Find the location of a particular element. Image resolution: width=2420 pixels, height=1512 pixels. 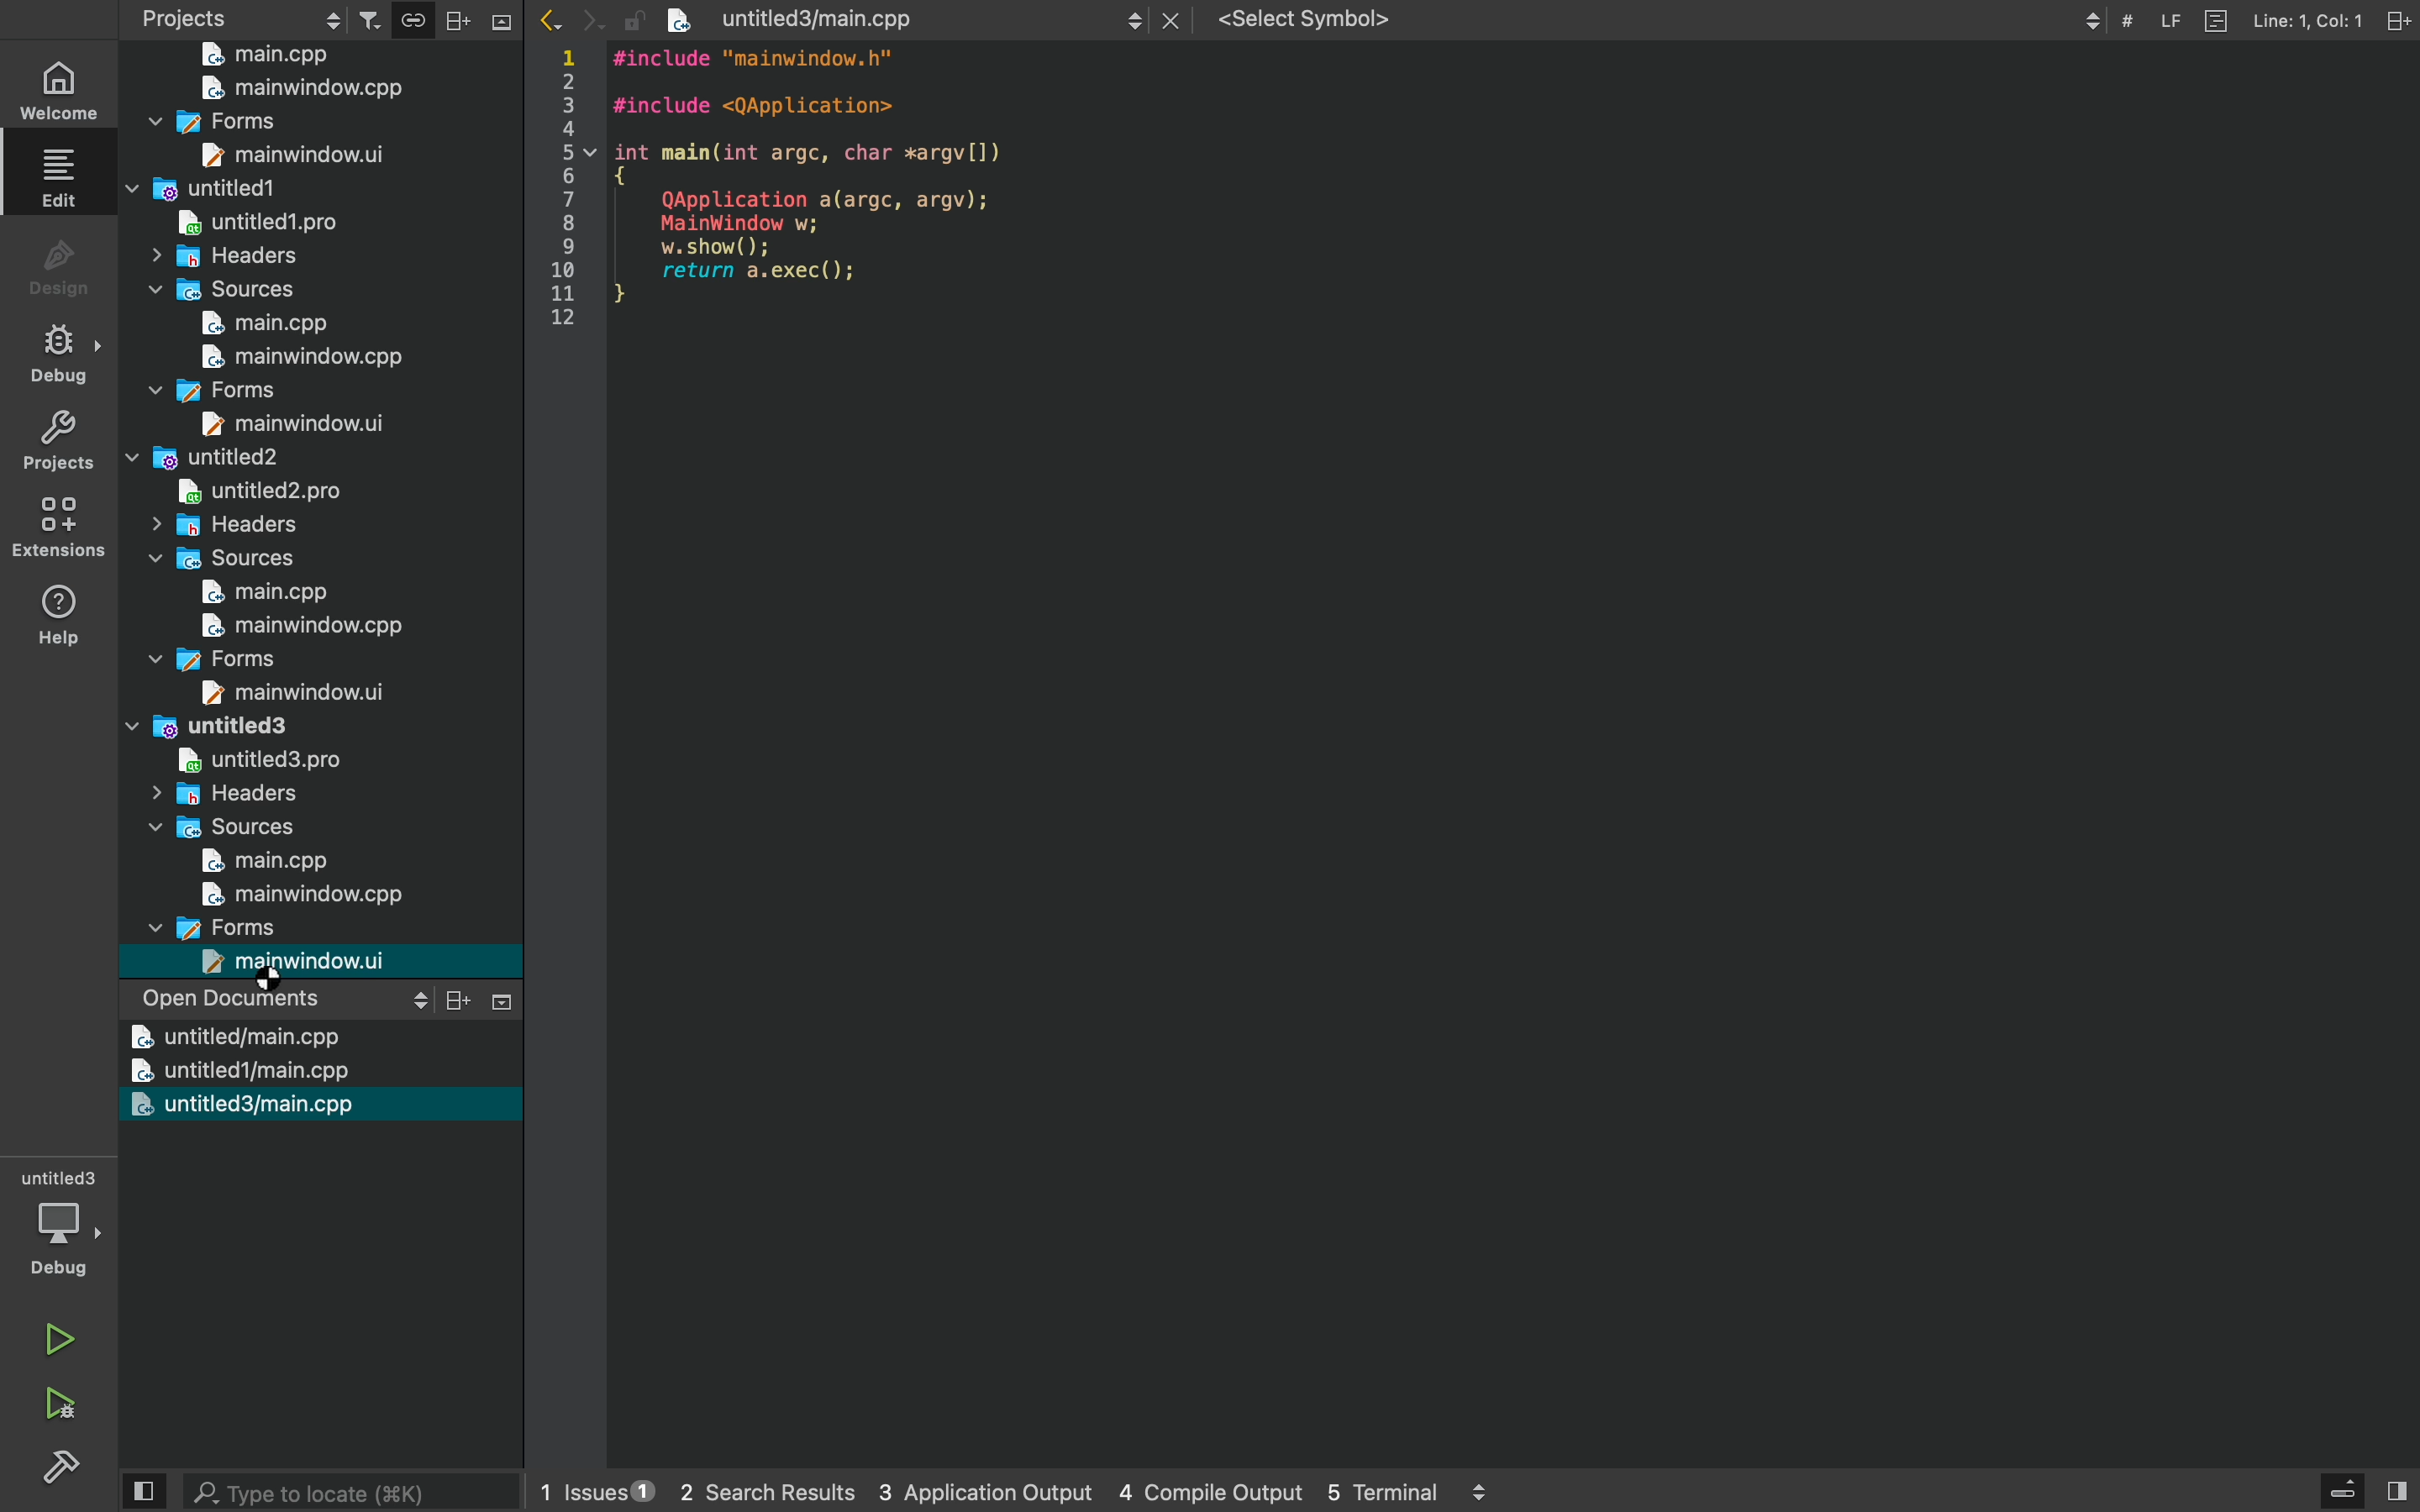

2 search results is located at coordinates (745, 1493).